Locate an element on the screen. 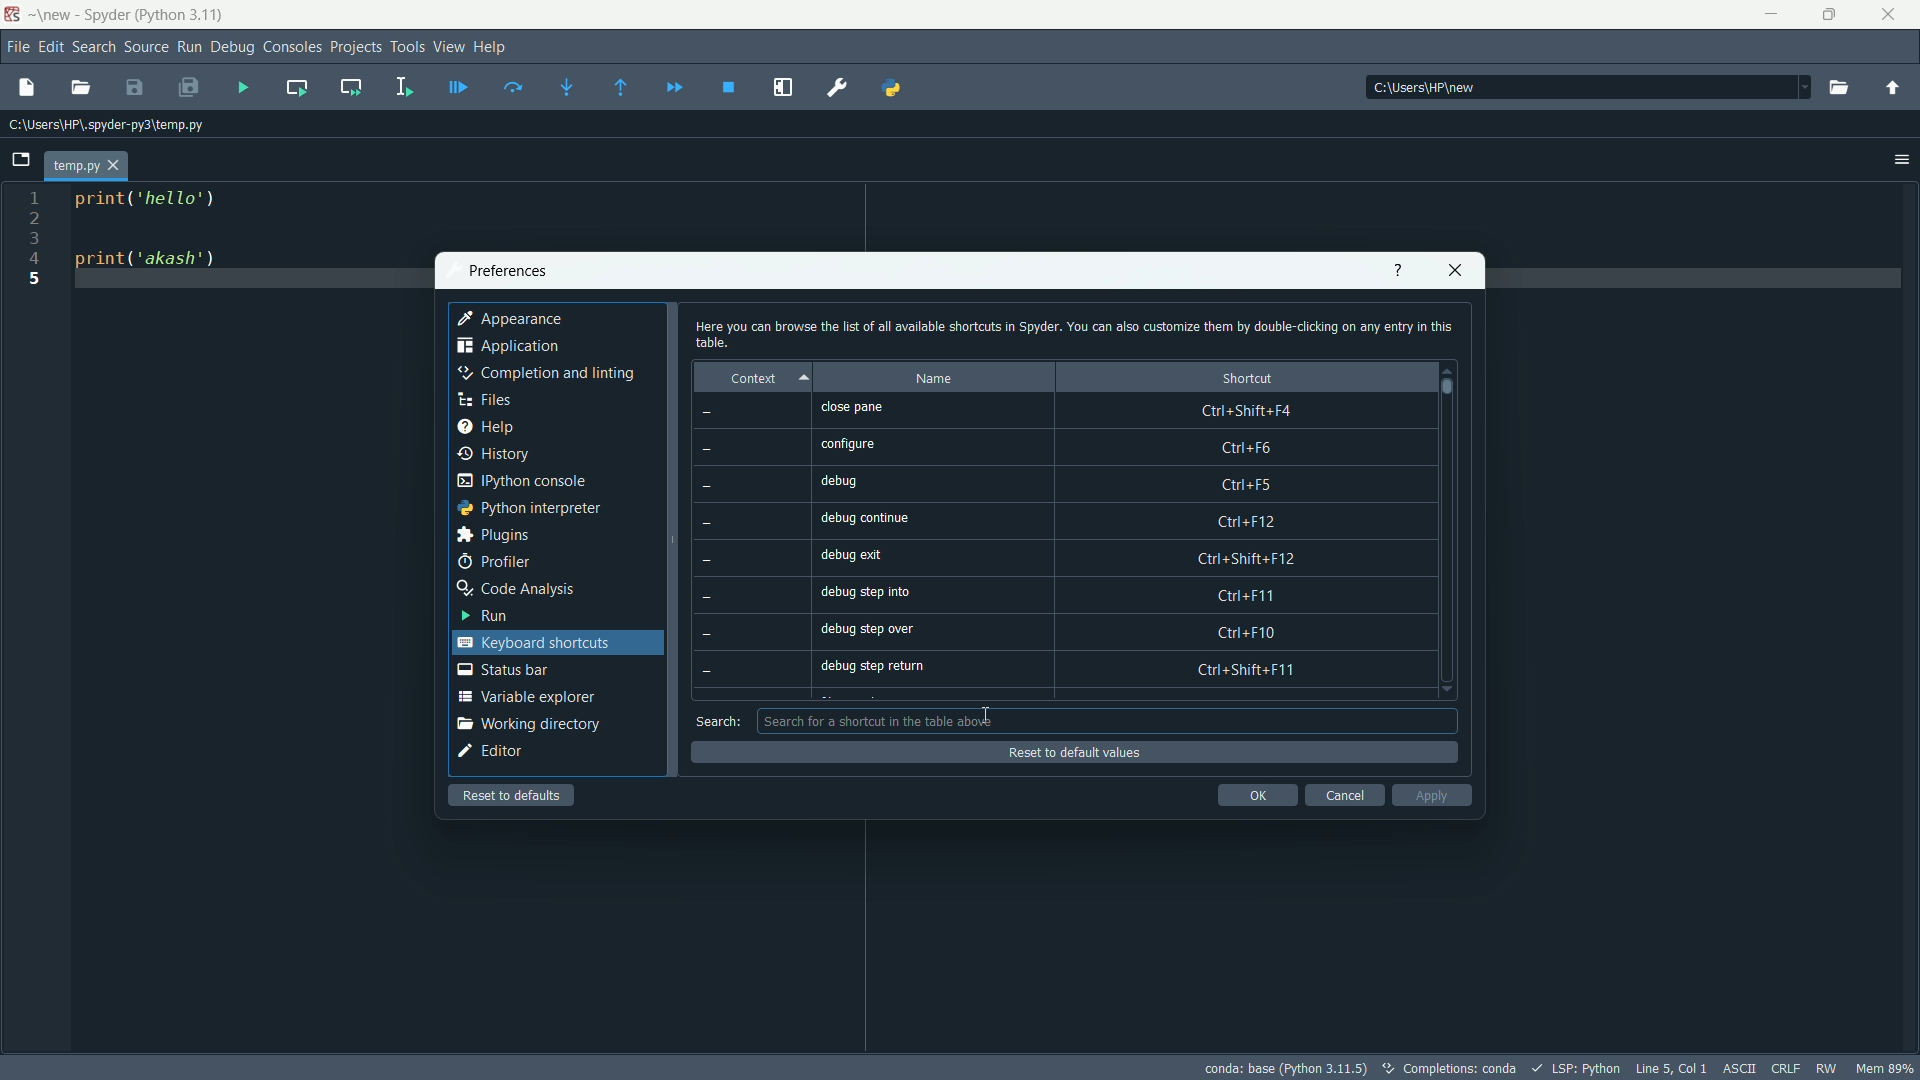  -, debug, ctrl+f5 is located at coordinates (1051, 484).